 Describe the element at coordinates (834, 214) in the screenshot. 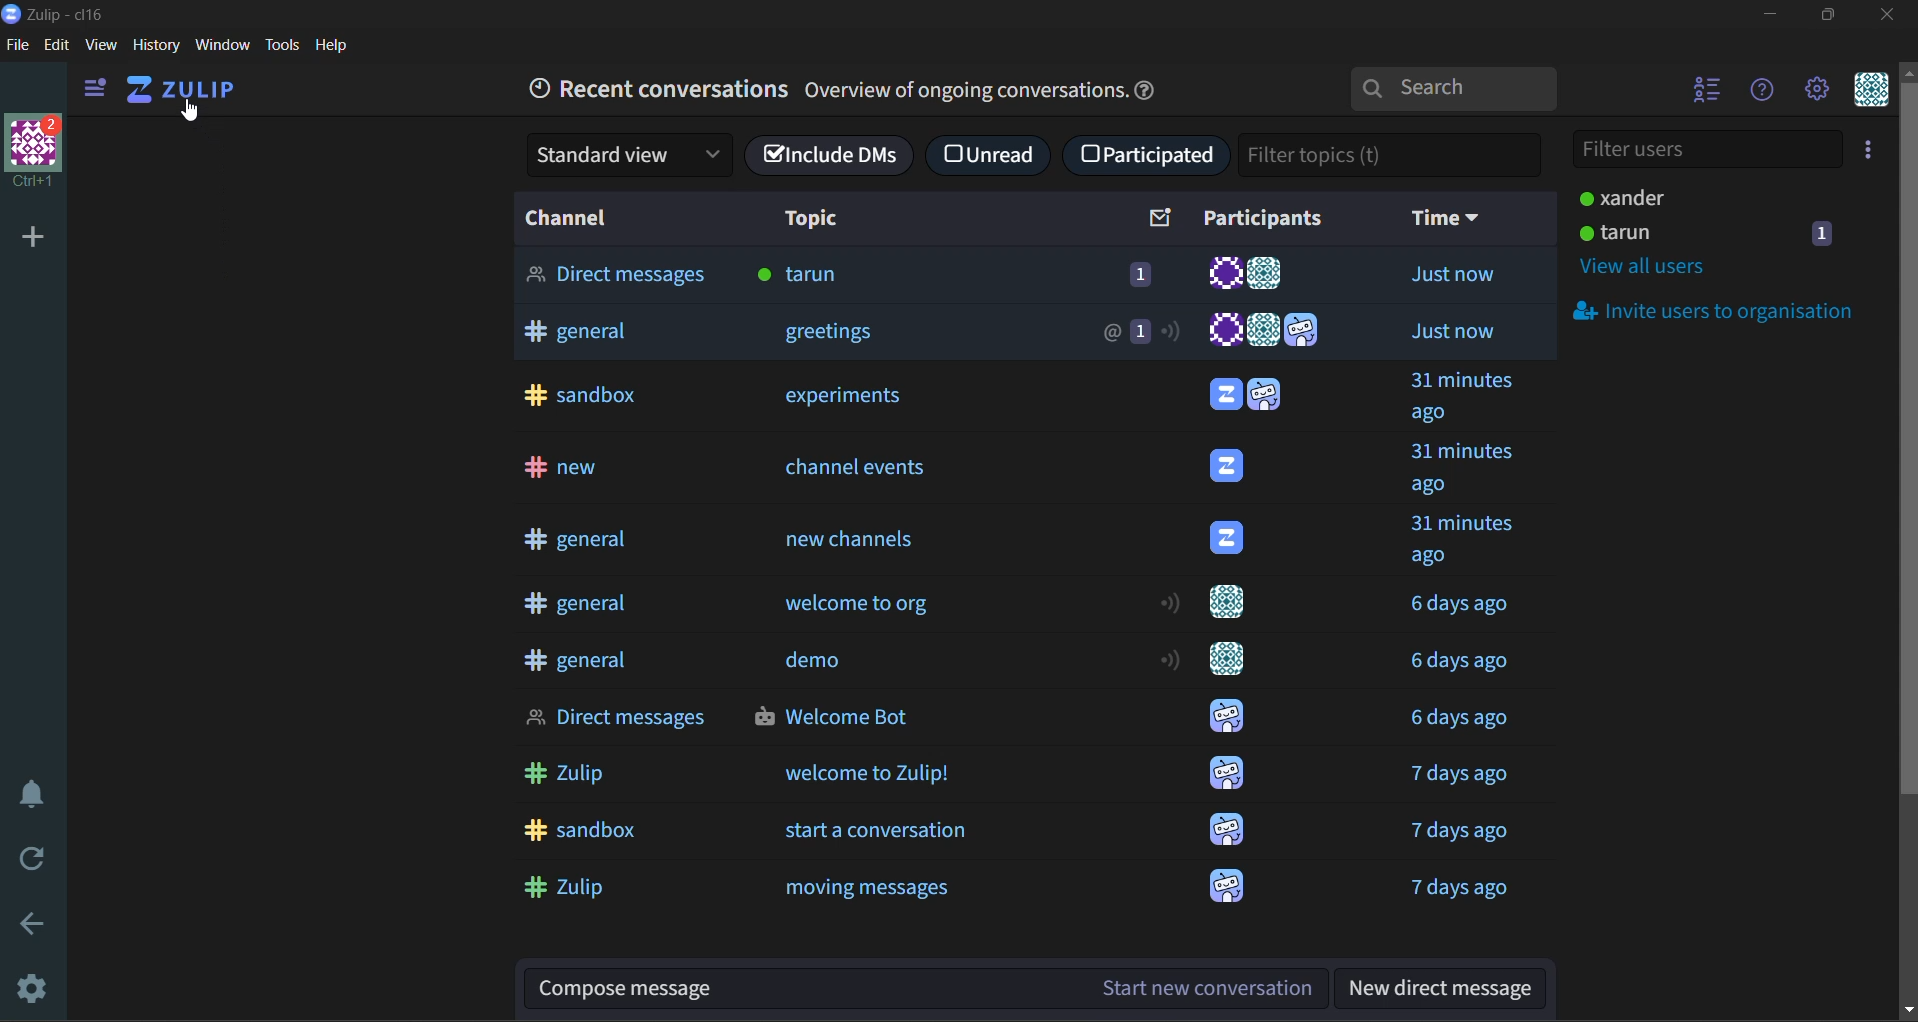

I see `topic` at that location.